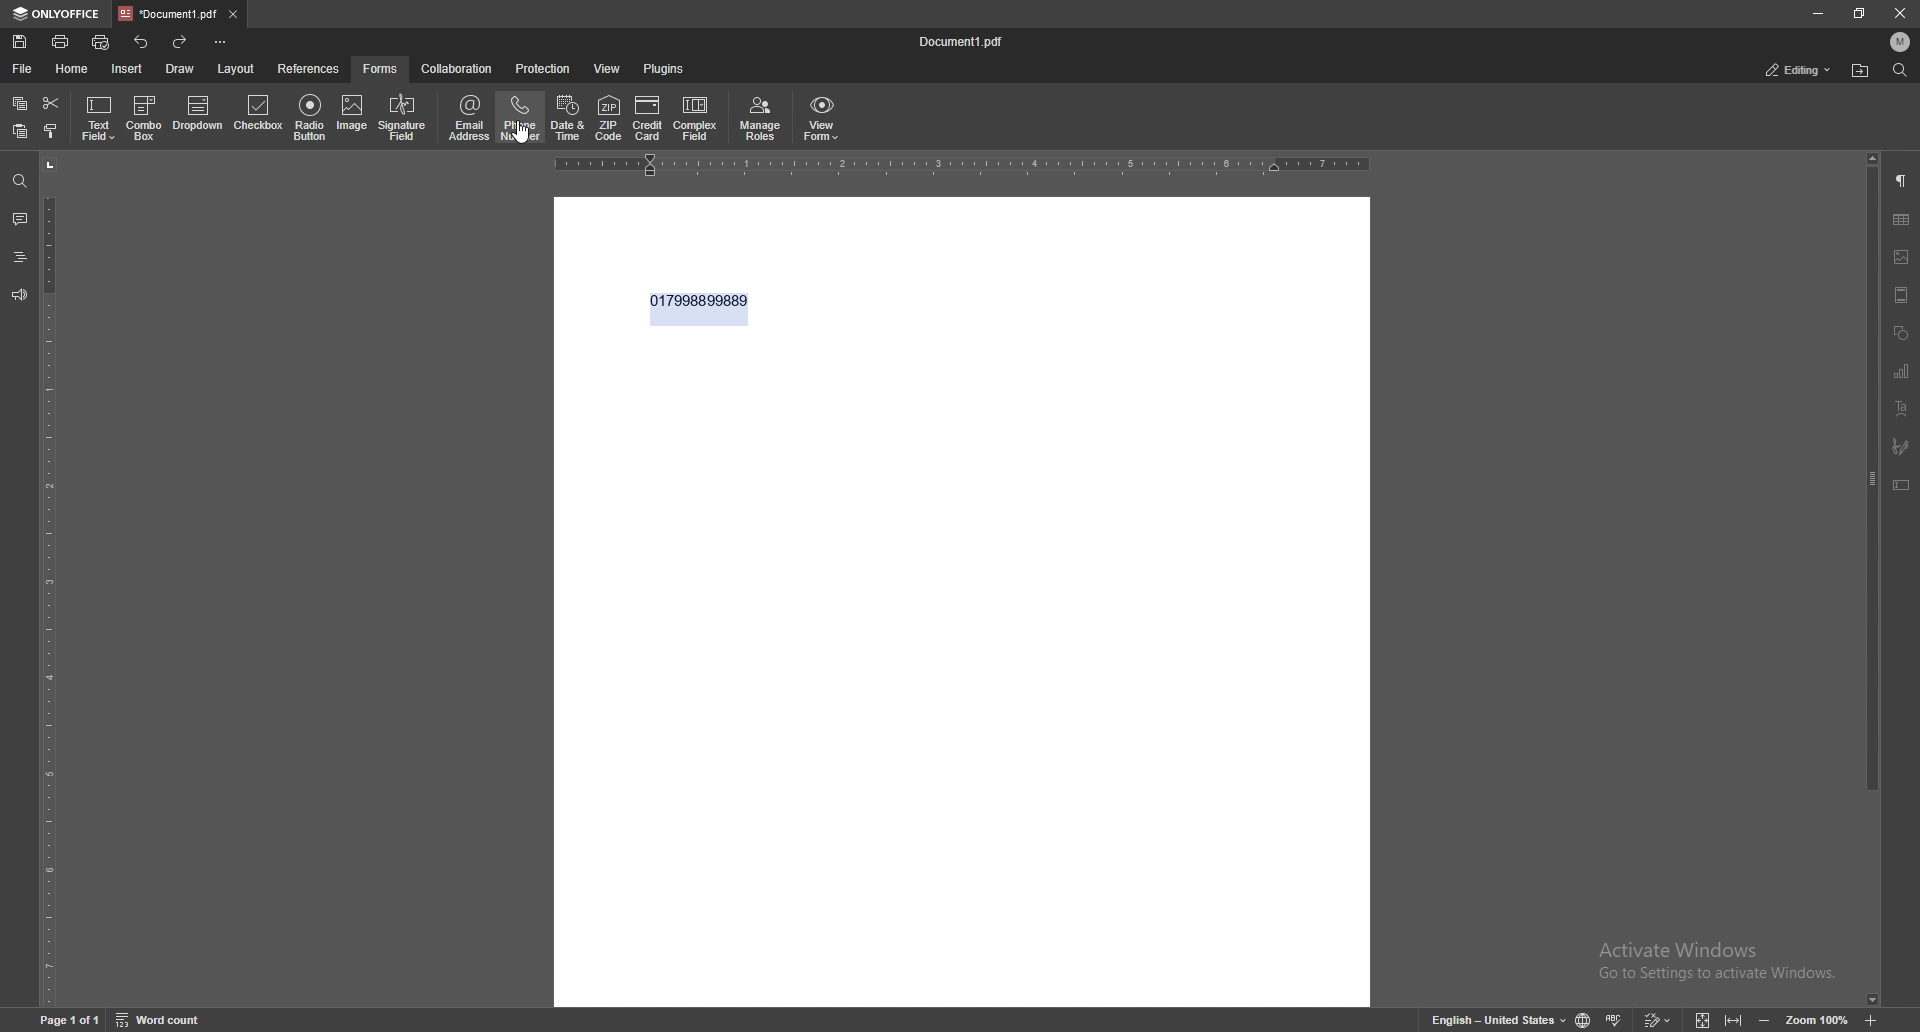  I want to click on zoom in, so click(1871, 1022).